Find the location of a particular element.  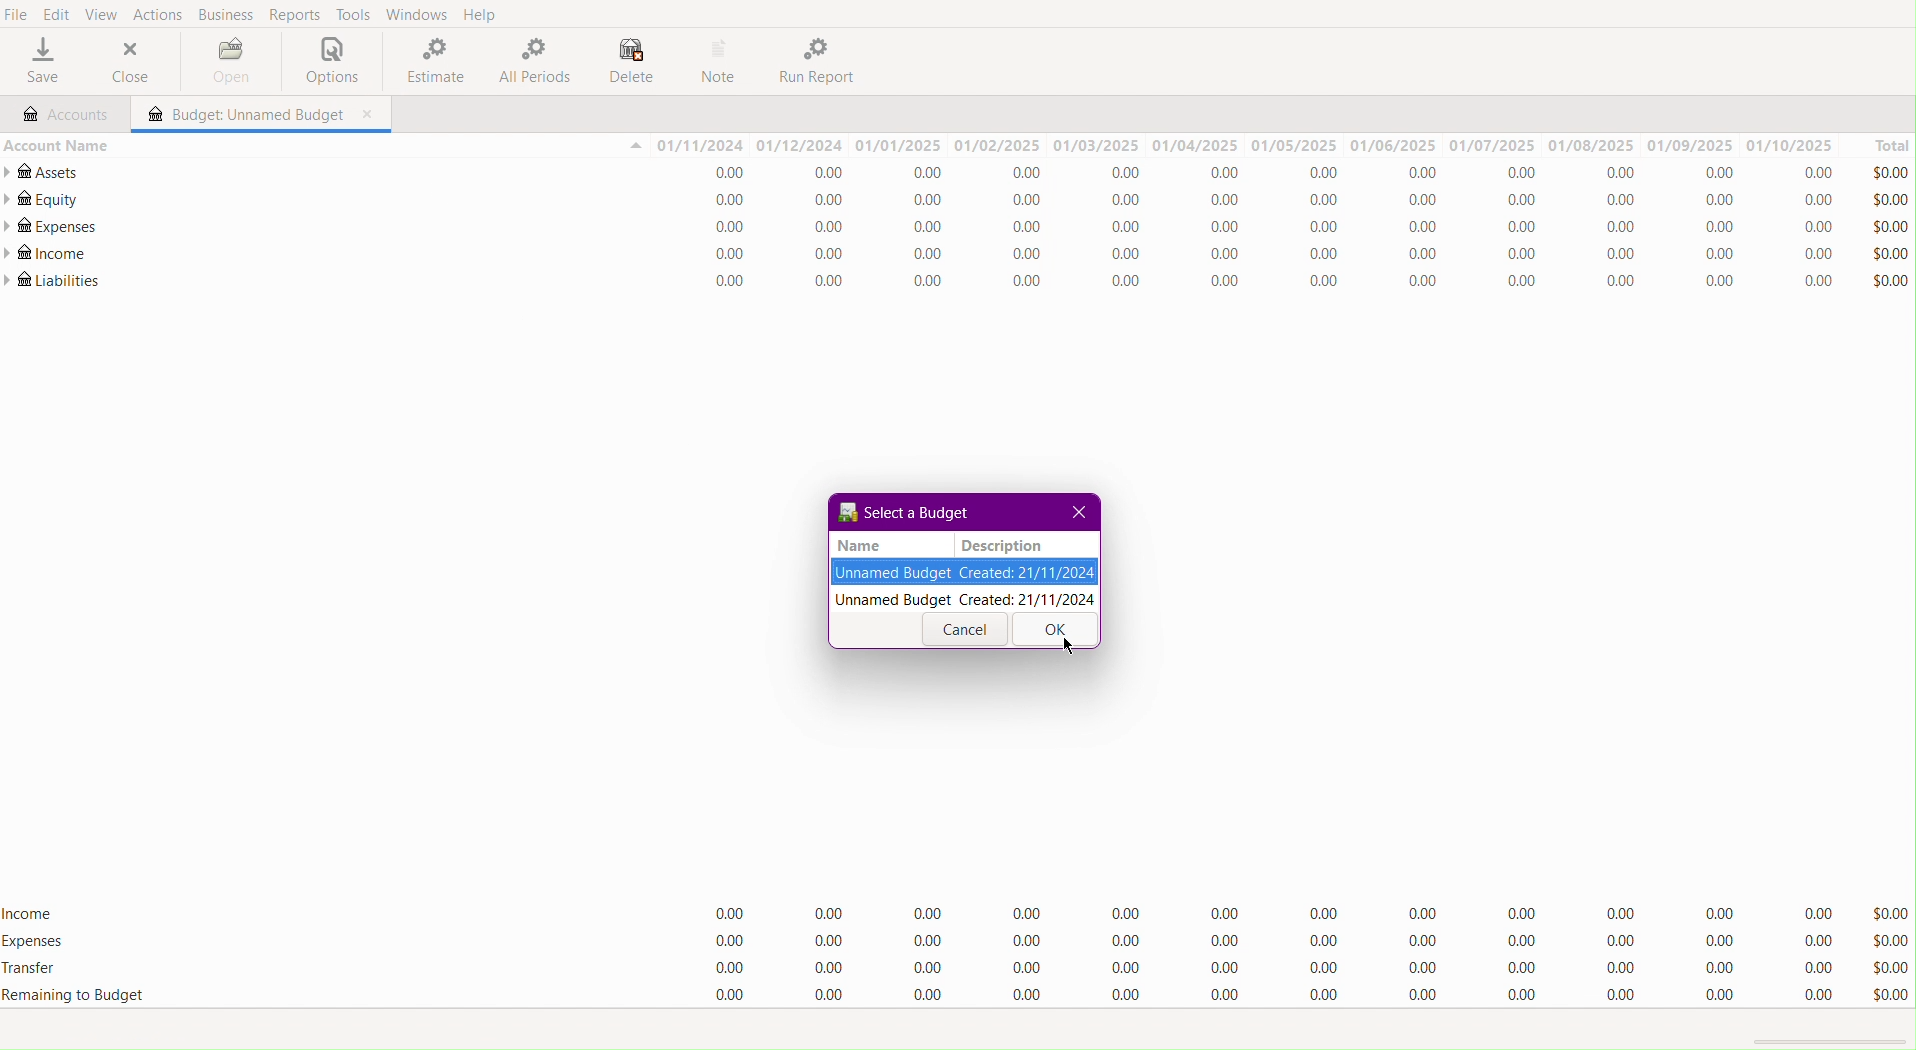

Open is located at coordinates (226, 60).